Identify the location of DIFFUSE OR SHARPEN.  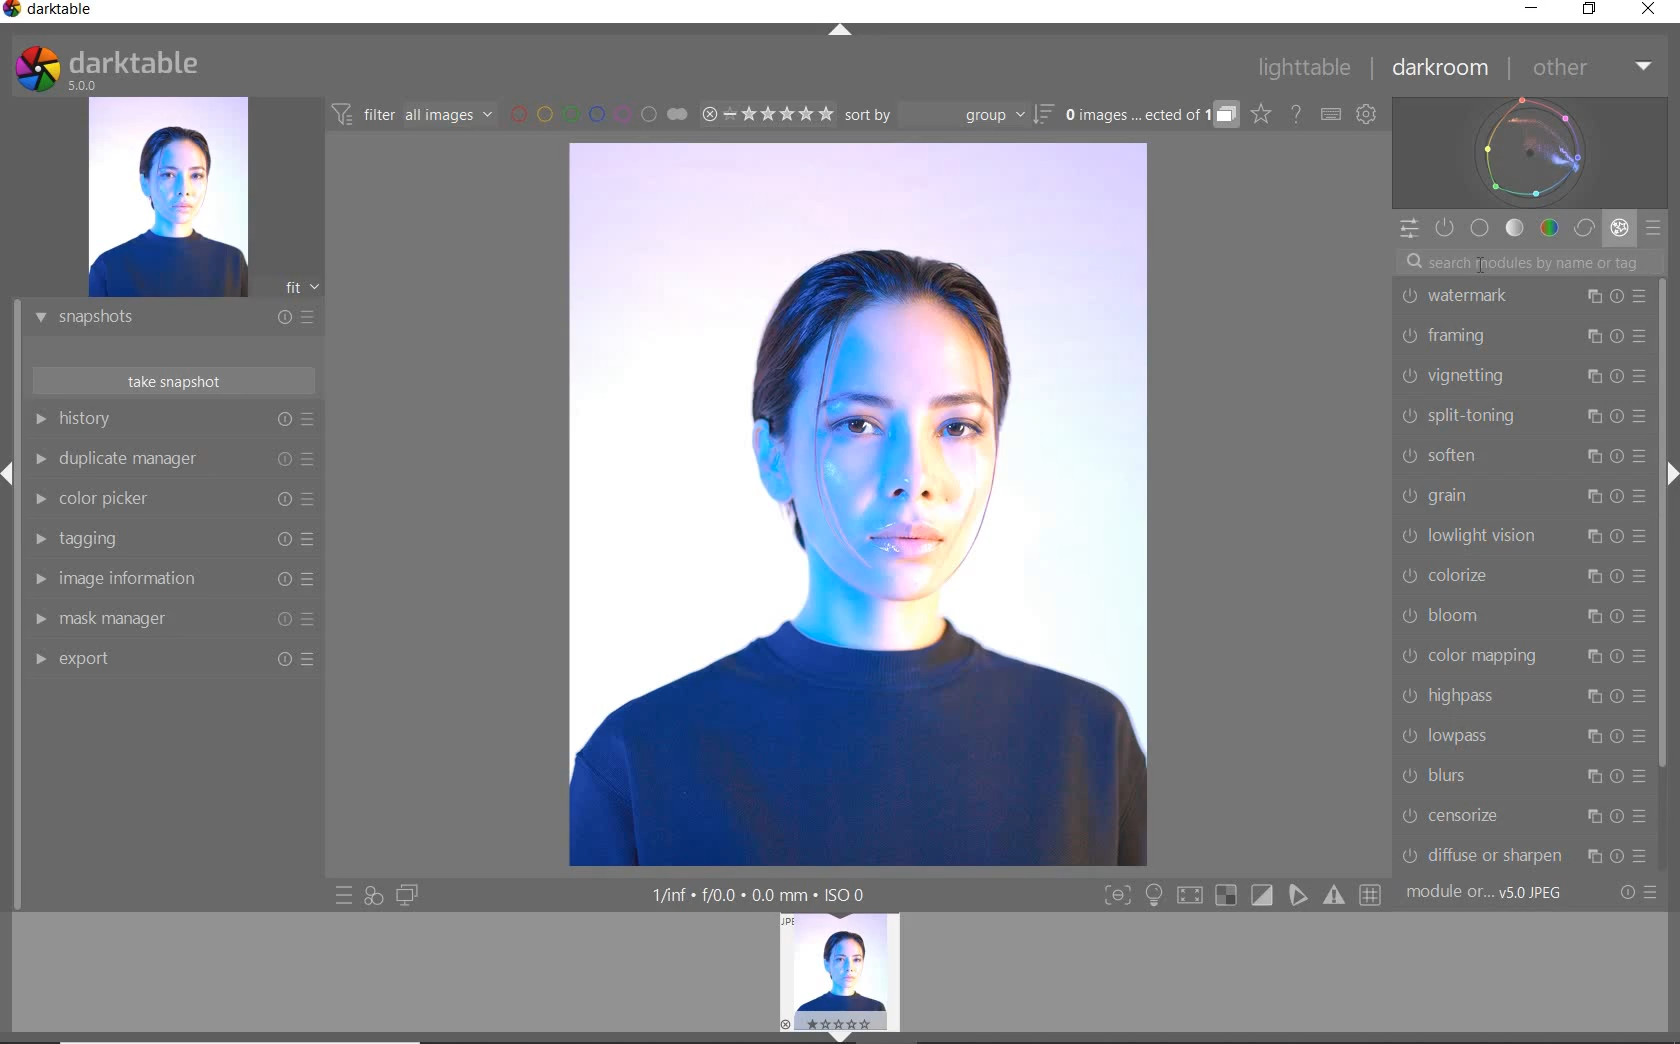
(1524, 855).